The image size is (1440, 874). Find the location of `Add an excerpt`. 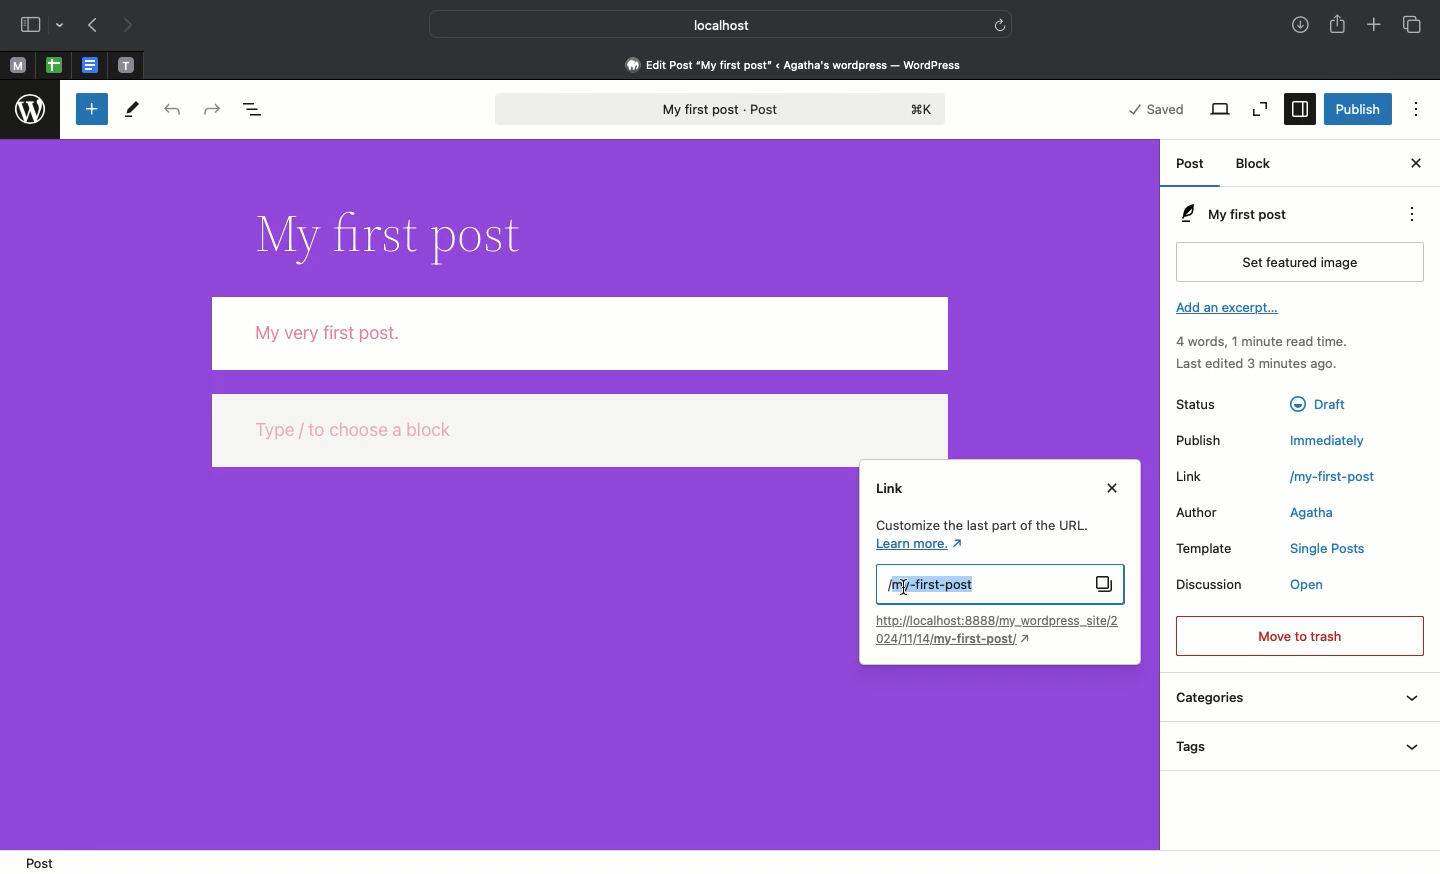

Add an excerpt is located at coordinates (1225, 308).